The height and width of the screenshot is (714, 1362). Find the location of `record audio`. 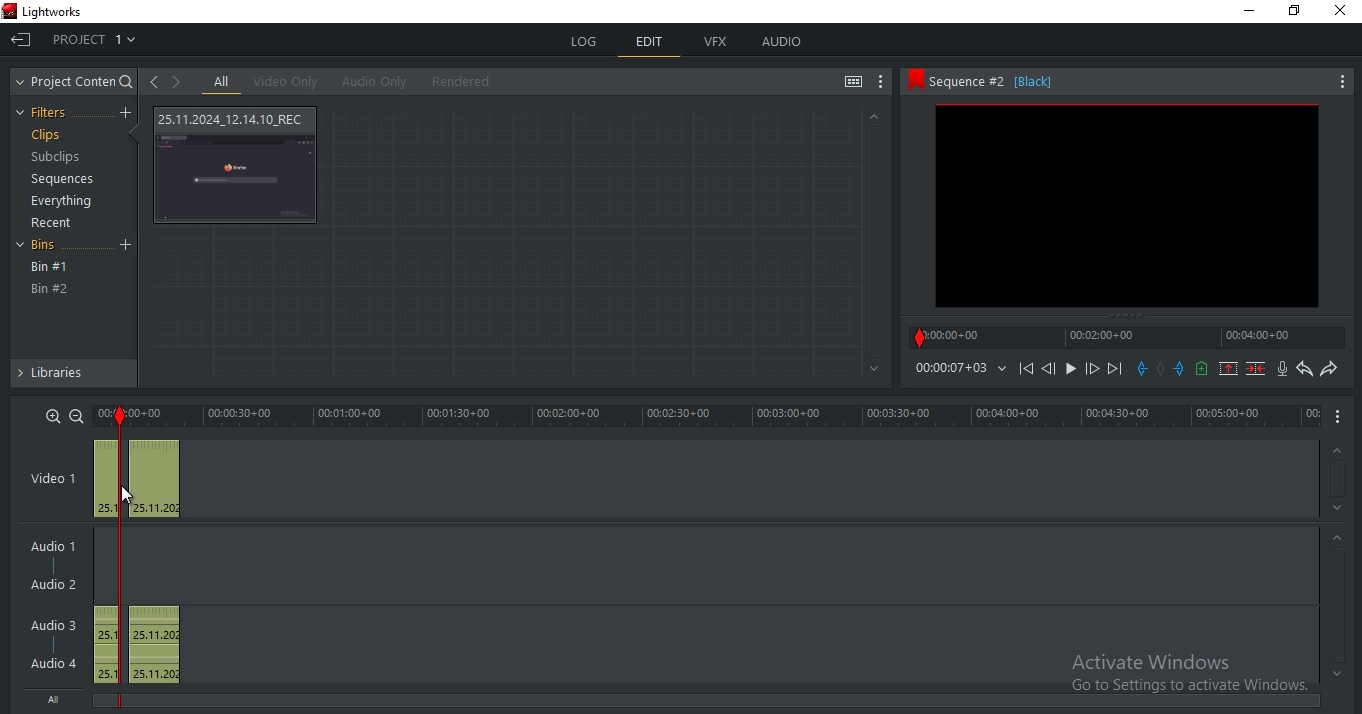

record audio is located at coordinates (1282, 369).